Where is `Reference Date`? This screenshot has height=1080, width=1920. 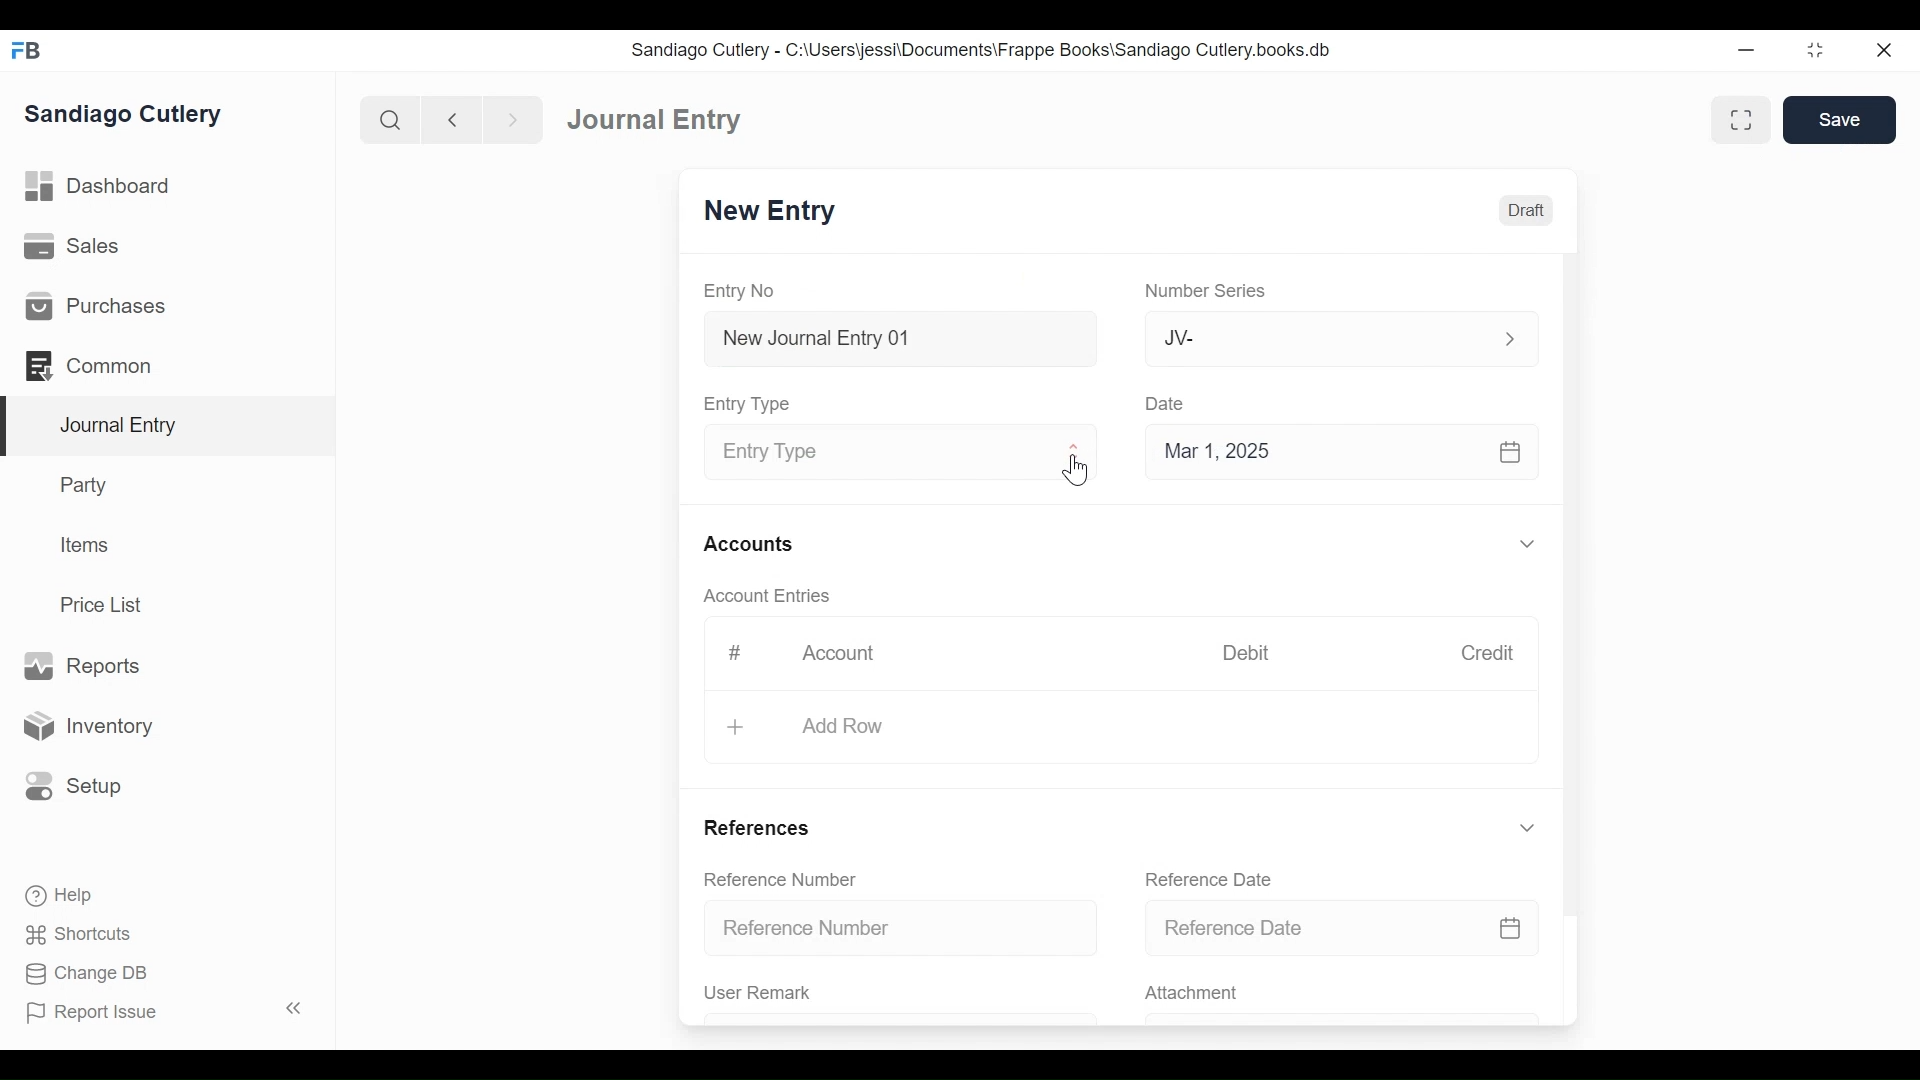 Reference Date is located at coordinates (1196, 878).